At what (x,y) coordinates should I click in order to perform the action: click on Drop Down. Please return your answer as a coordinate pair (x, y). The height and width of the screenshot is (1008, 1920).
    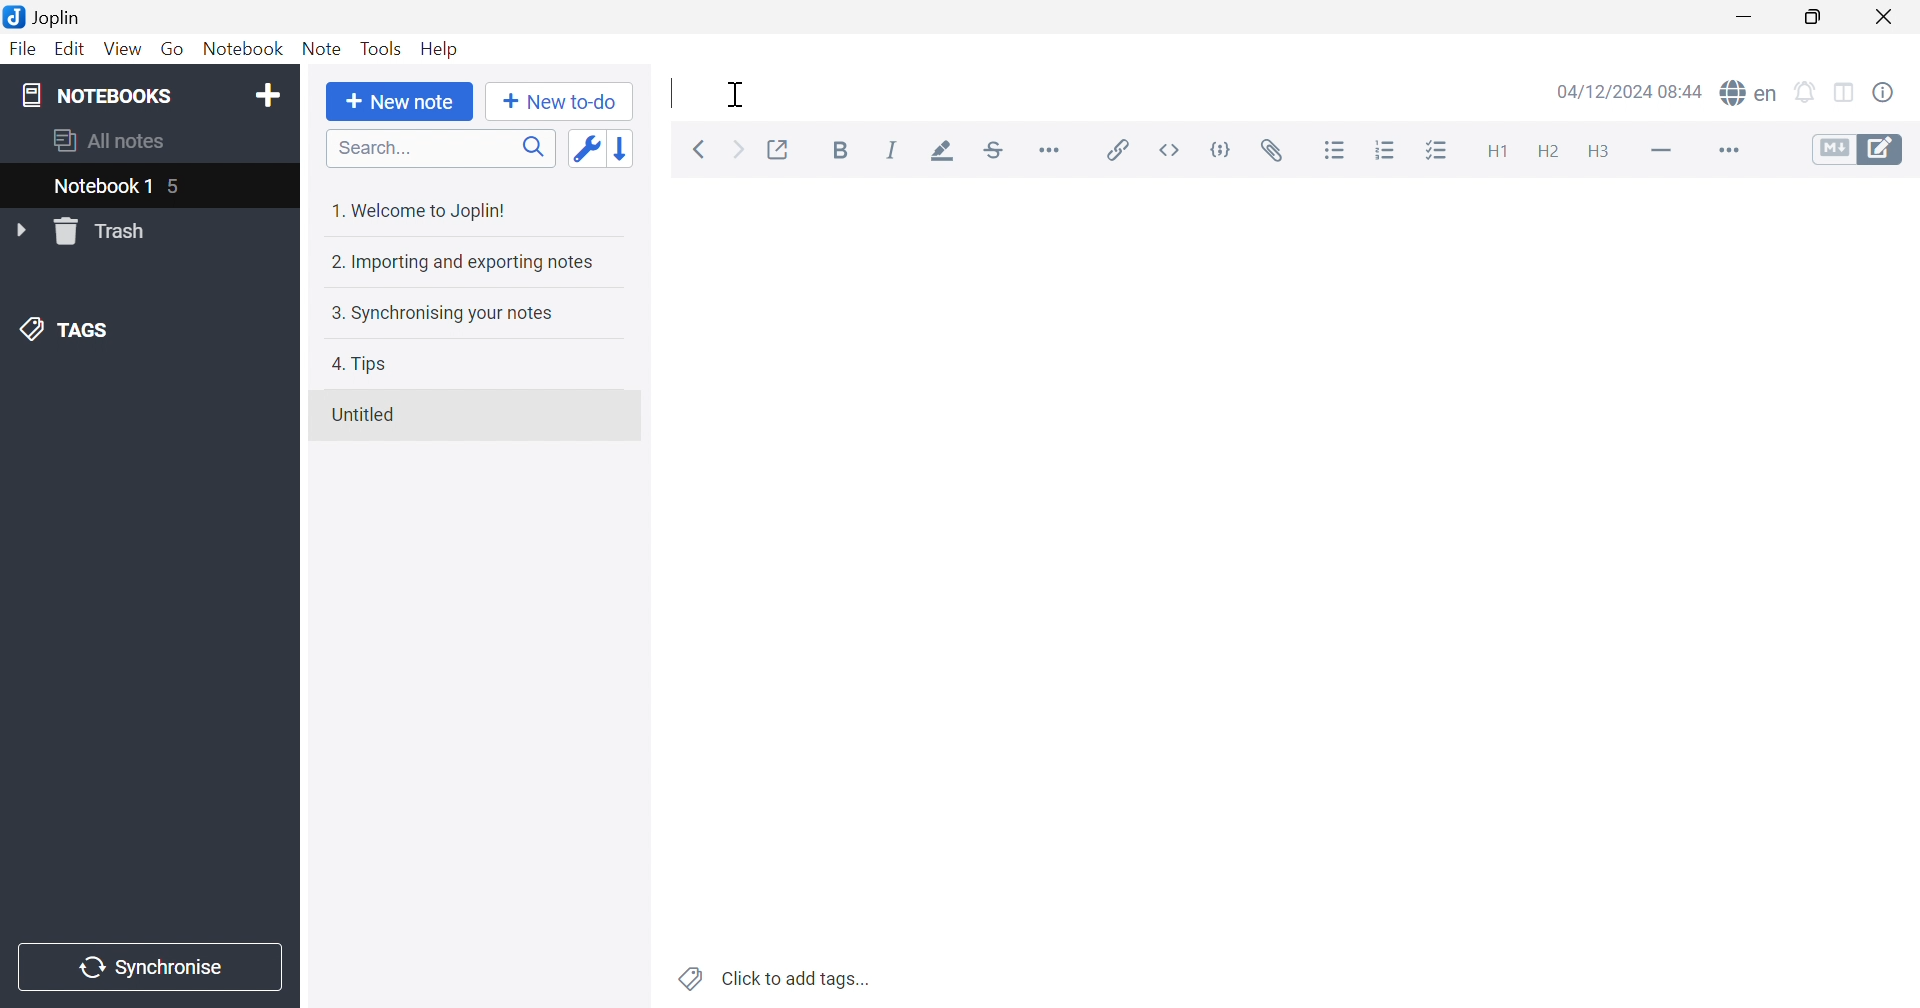
    Looking at the image, I should click on (22, 231).